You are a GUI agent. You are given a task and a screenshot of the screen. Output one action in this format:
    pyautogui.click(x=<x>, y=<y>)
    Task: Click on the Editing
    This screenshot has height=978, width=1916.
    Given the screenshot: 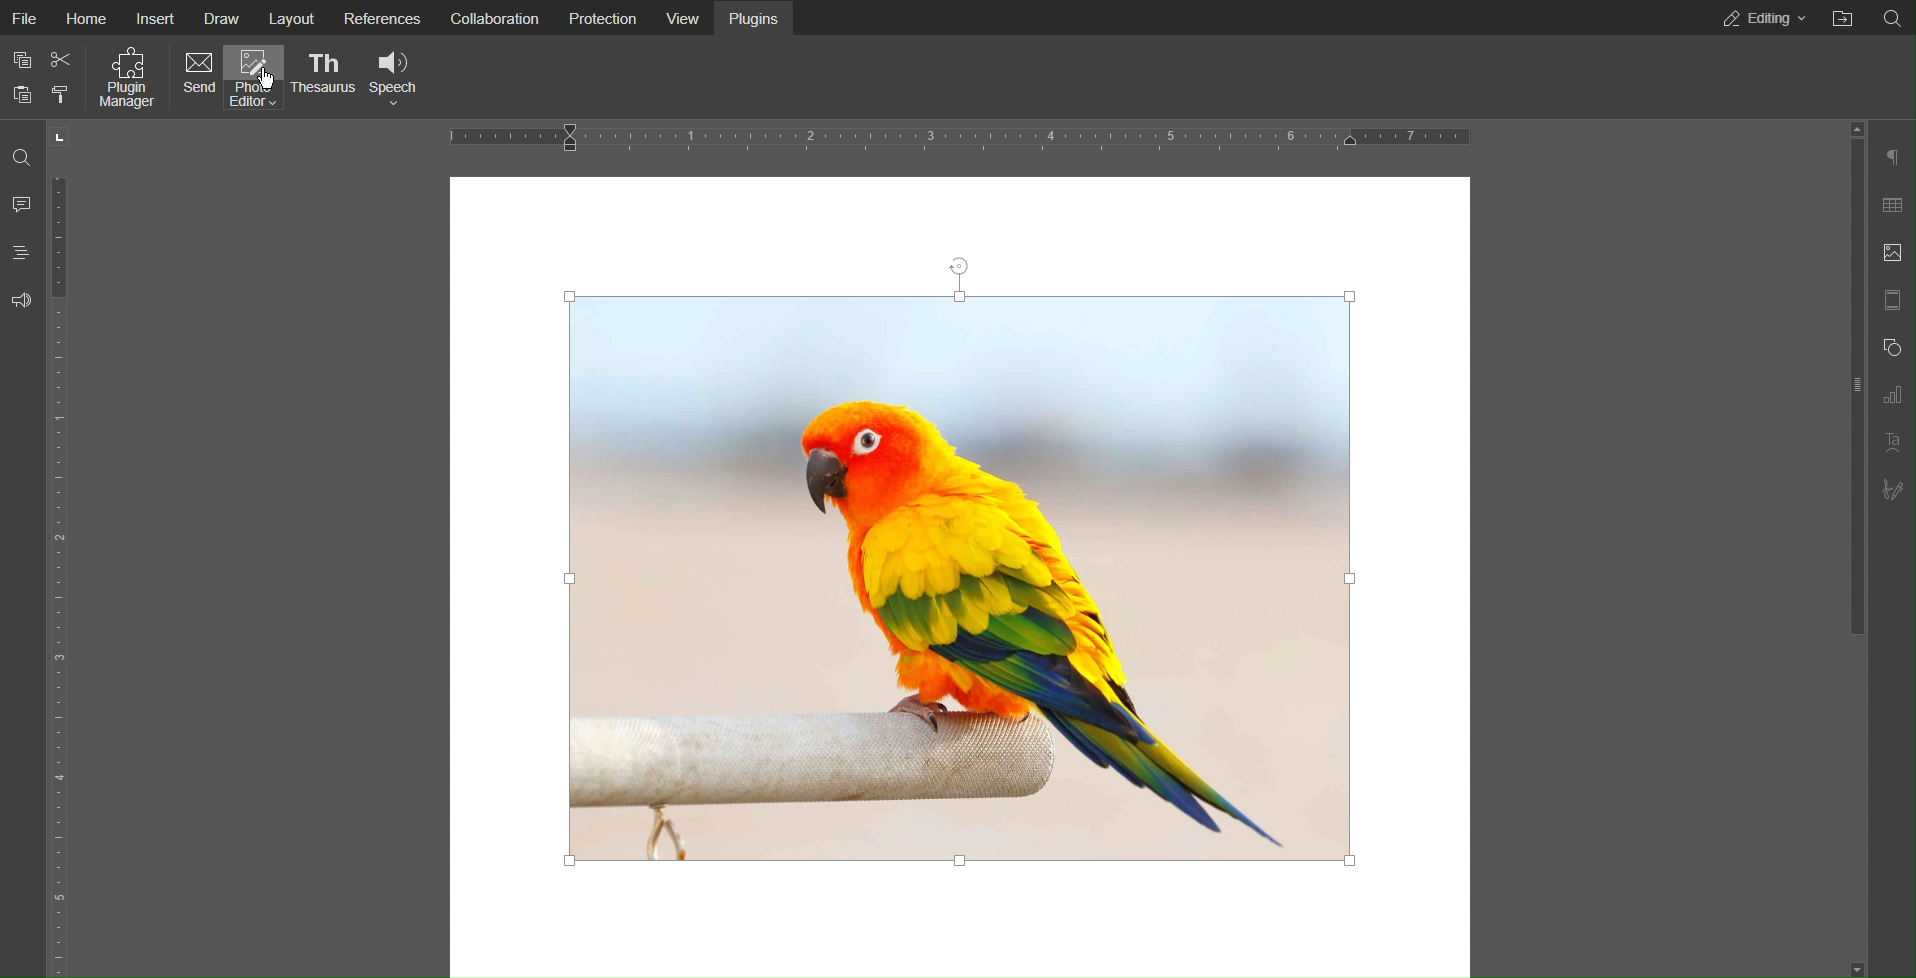 What is the action you would take?
    pyautogui.click(x=1760, y=18)
    